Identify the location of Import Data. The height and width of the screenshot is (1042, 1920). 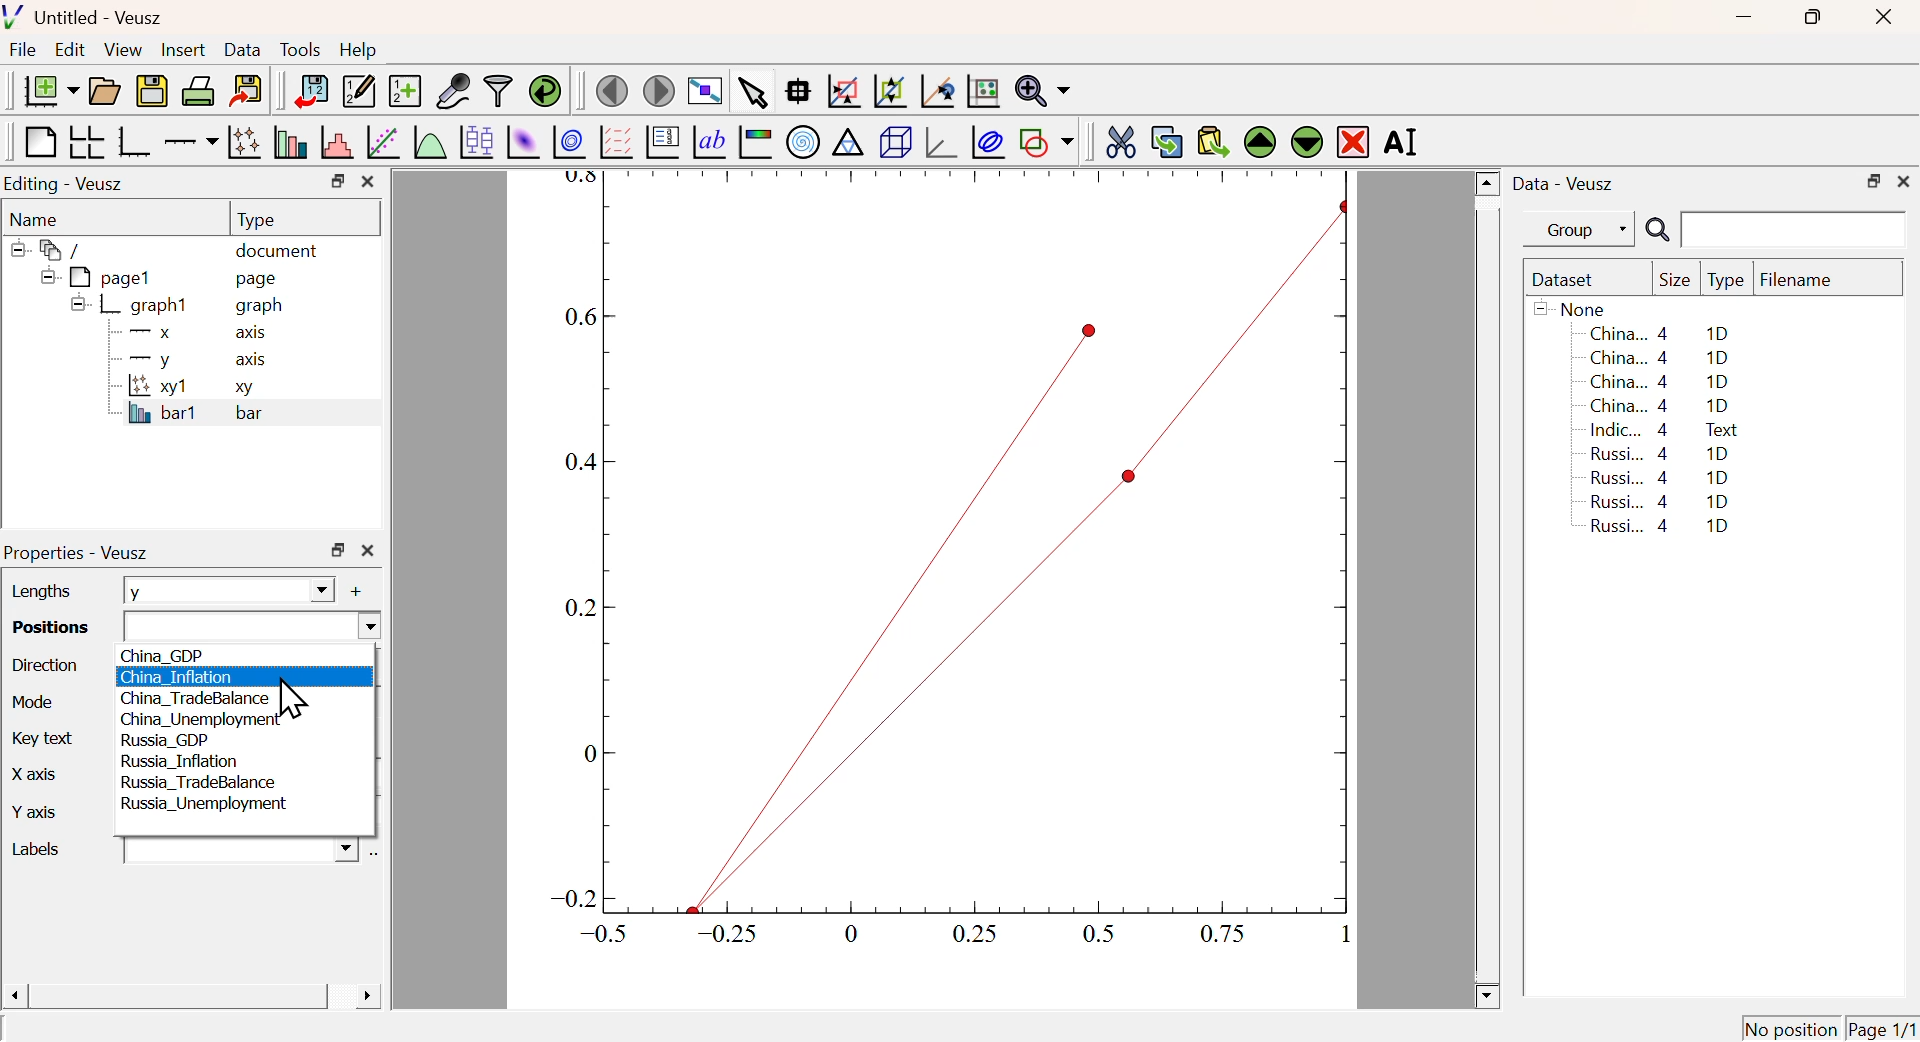
(310, 91).